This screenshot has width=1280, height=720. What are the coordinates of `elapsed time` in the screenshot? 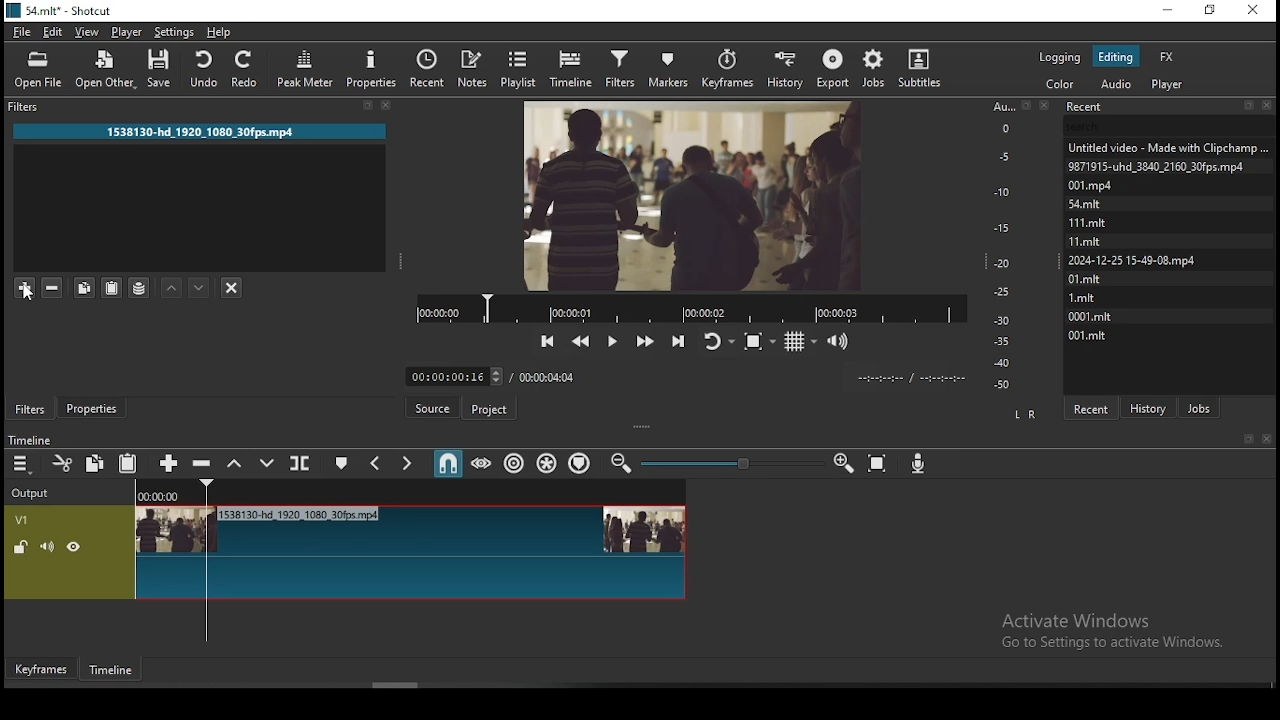 It's located at (451, 372).